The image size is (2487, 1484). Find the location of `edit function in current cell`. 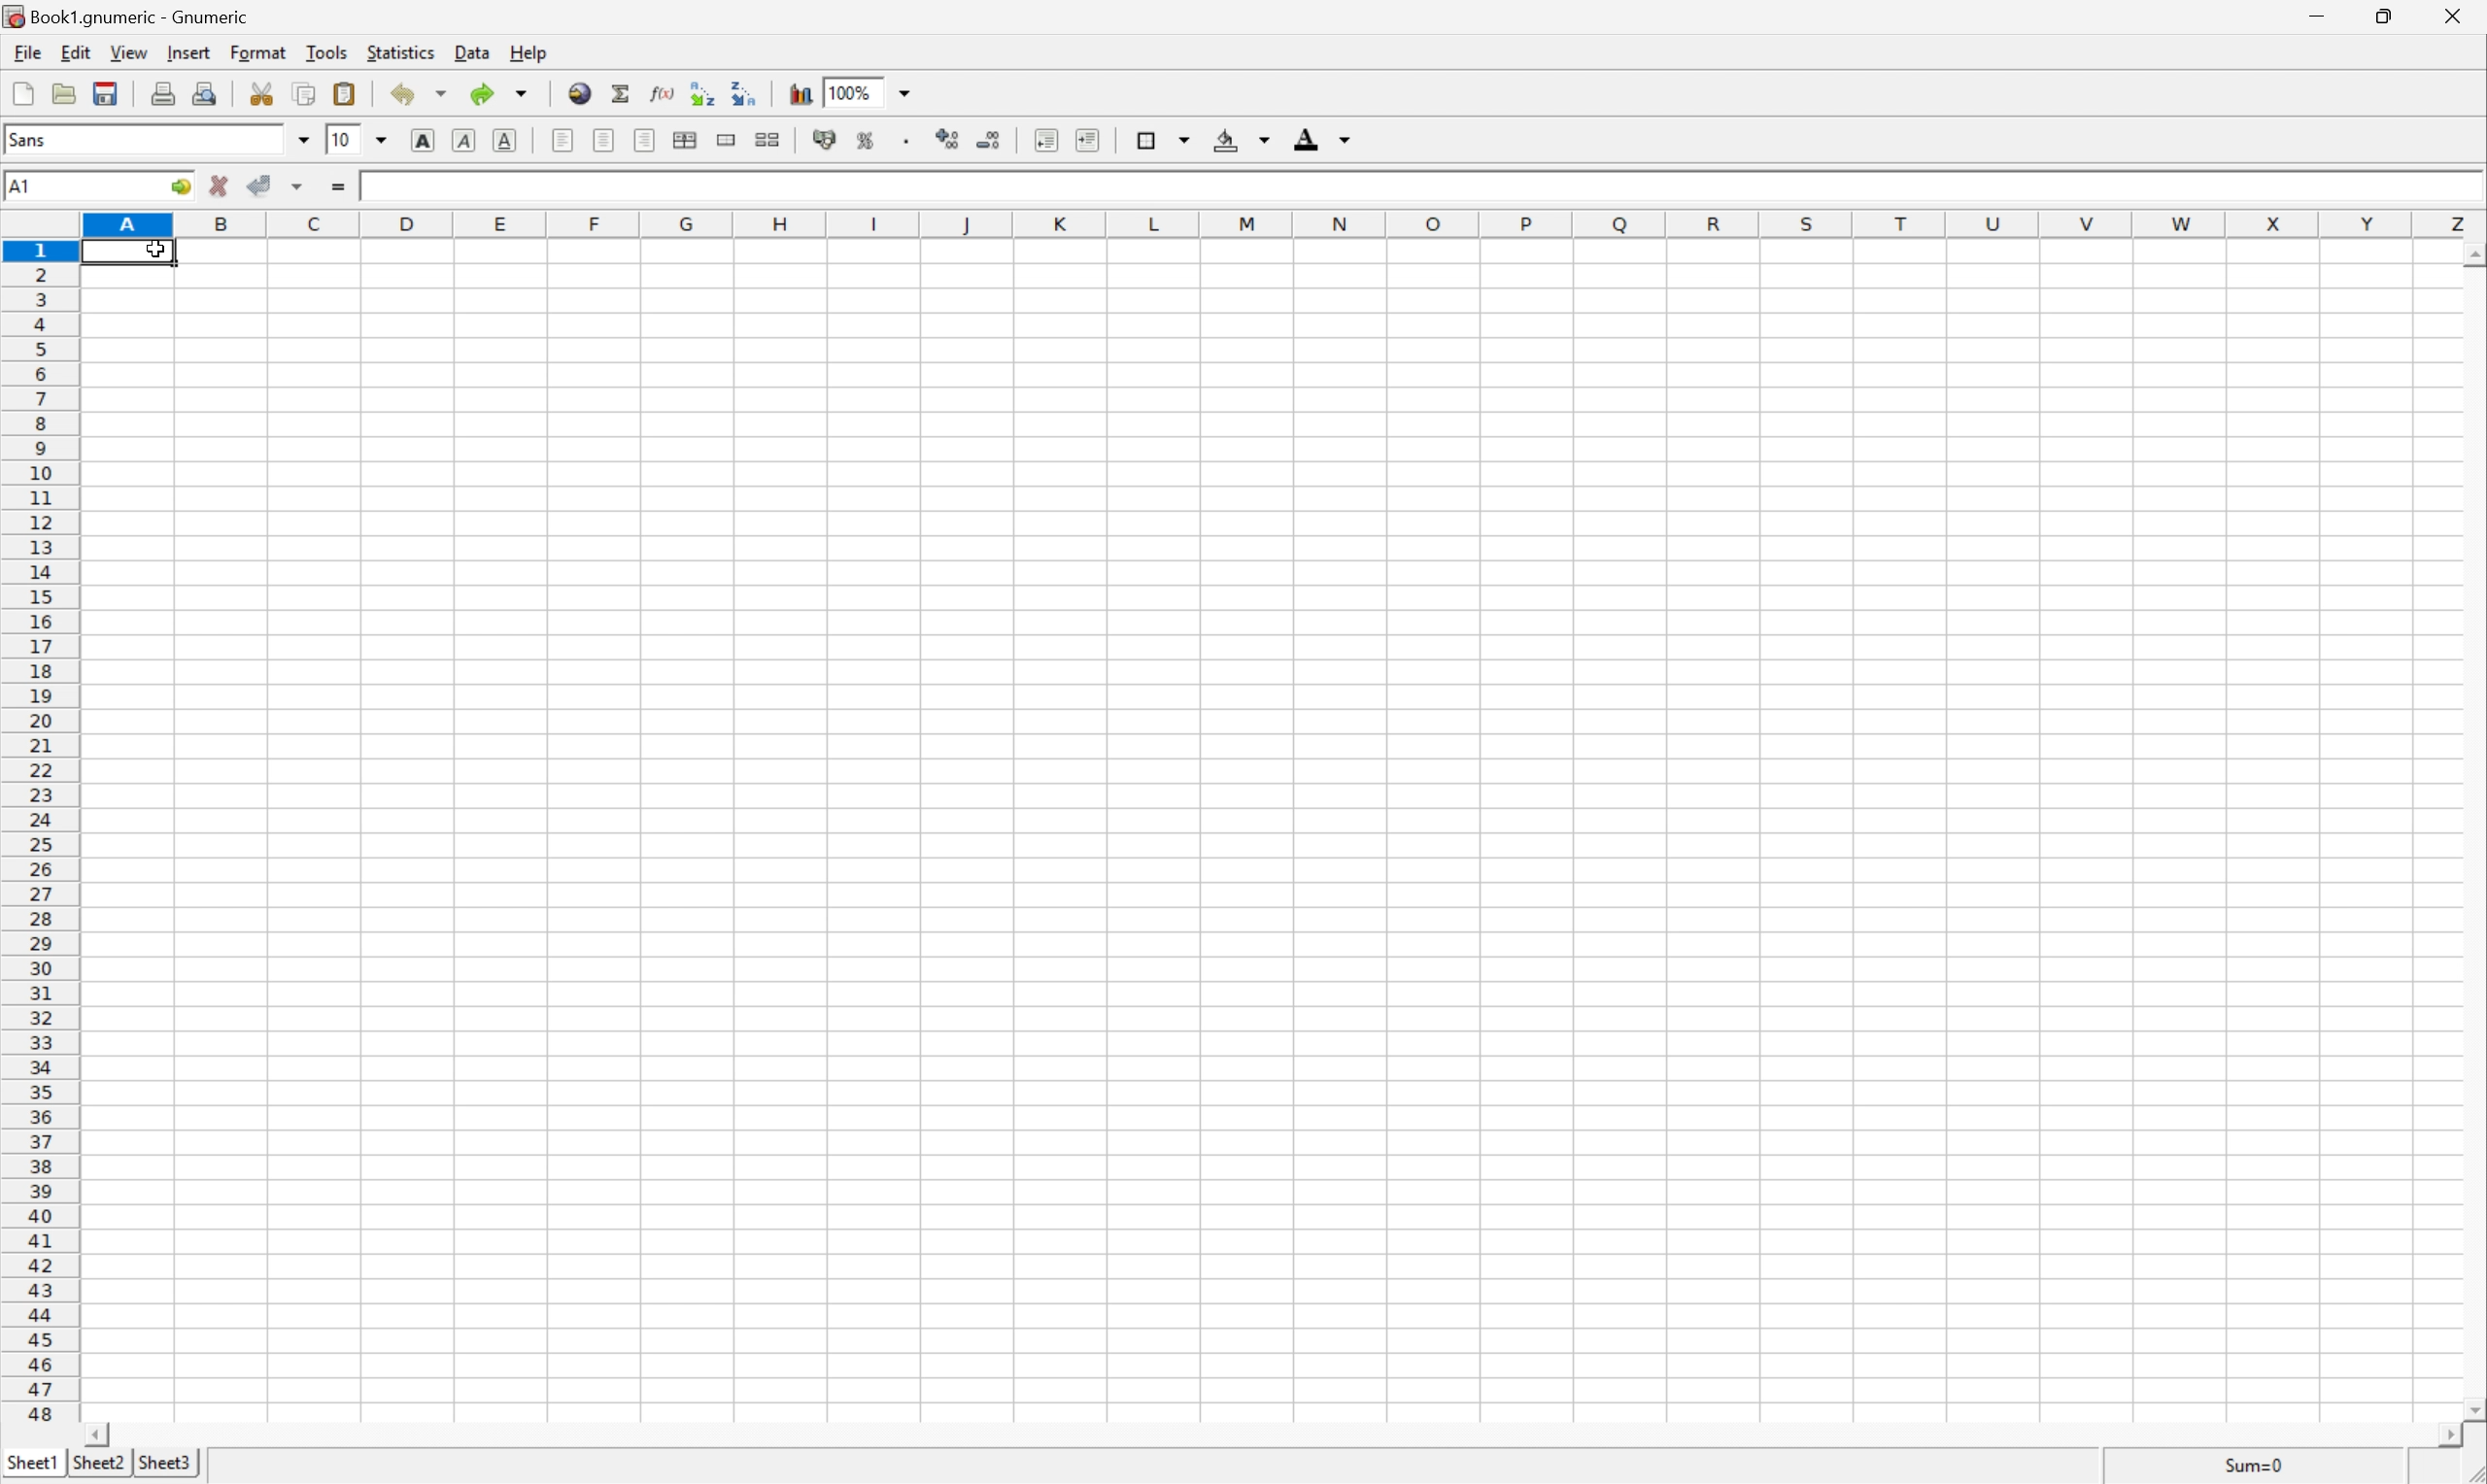

edit function in current cell is located at coordinates (662, 92).